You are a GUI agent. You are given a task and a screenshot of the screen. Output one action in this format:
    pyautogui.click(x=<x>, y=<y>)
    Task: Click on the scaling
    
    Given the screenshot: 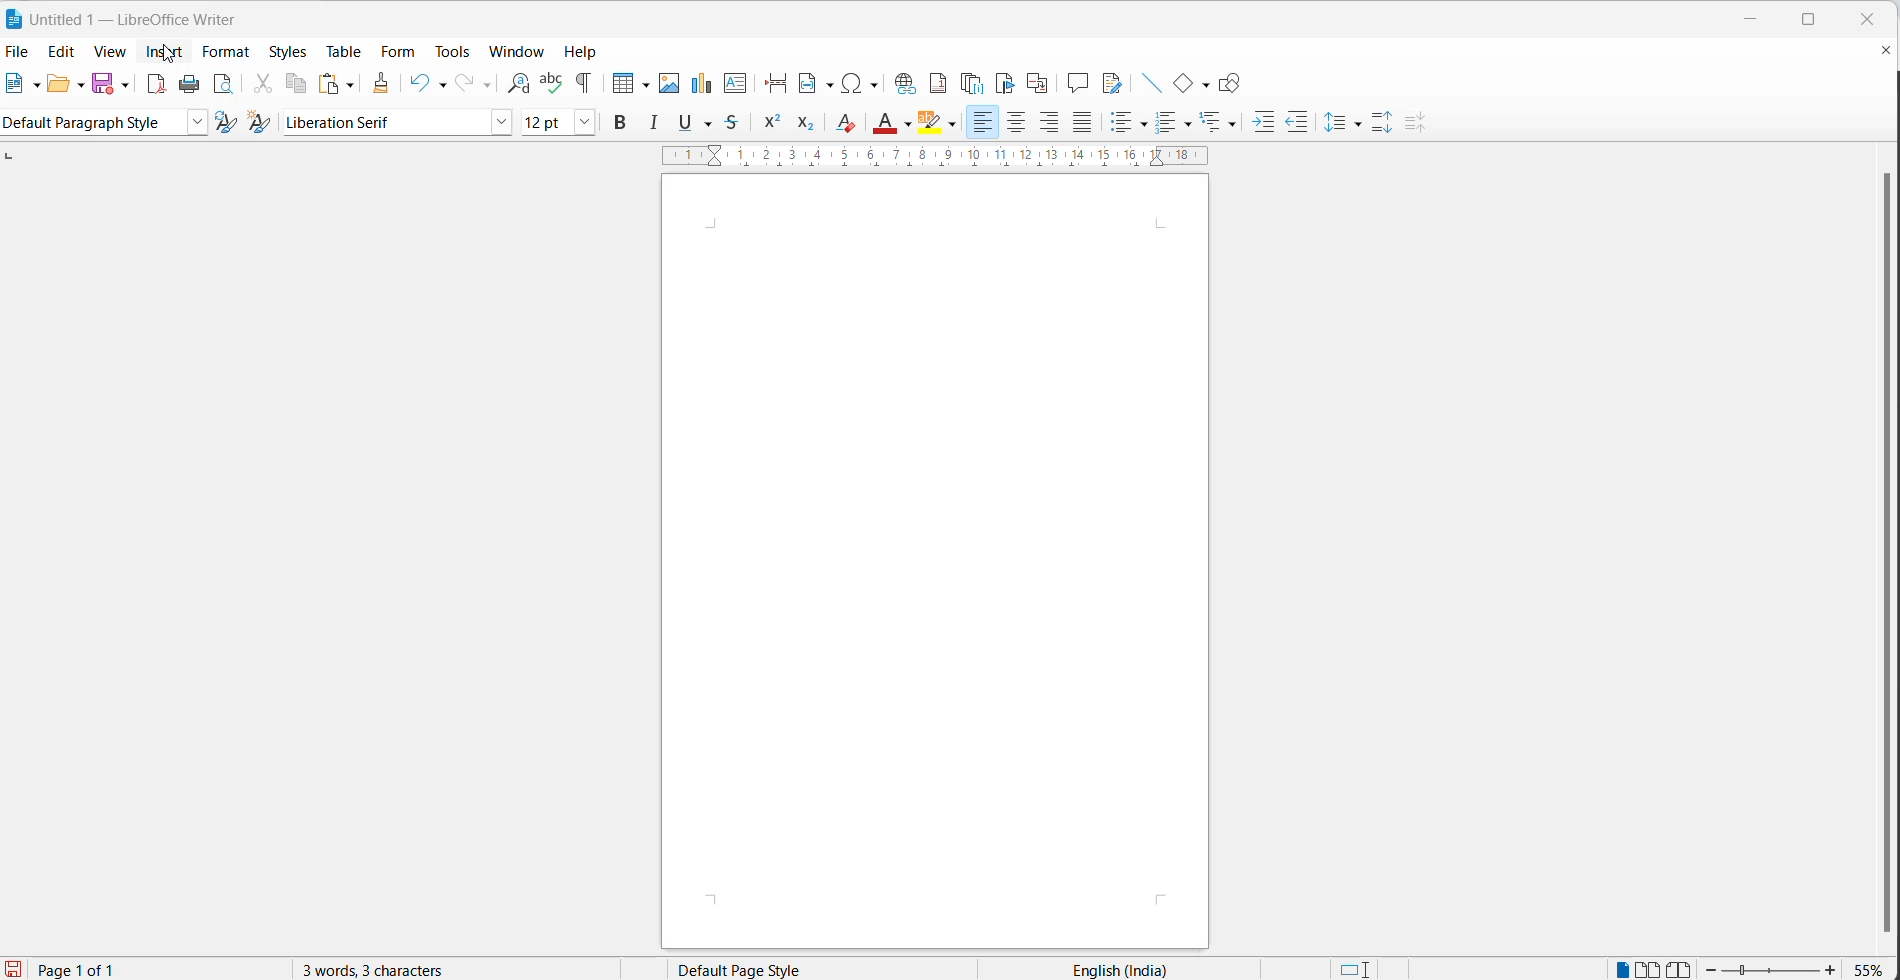 What is the action you would take?
    pyautogui.click(x=920, y=158)
    